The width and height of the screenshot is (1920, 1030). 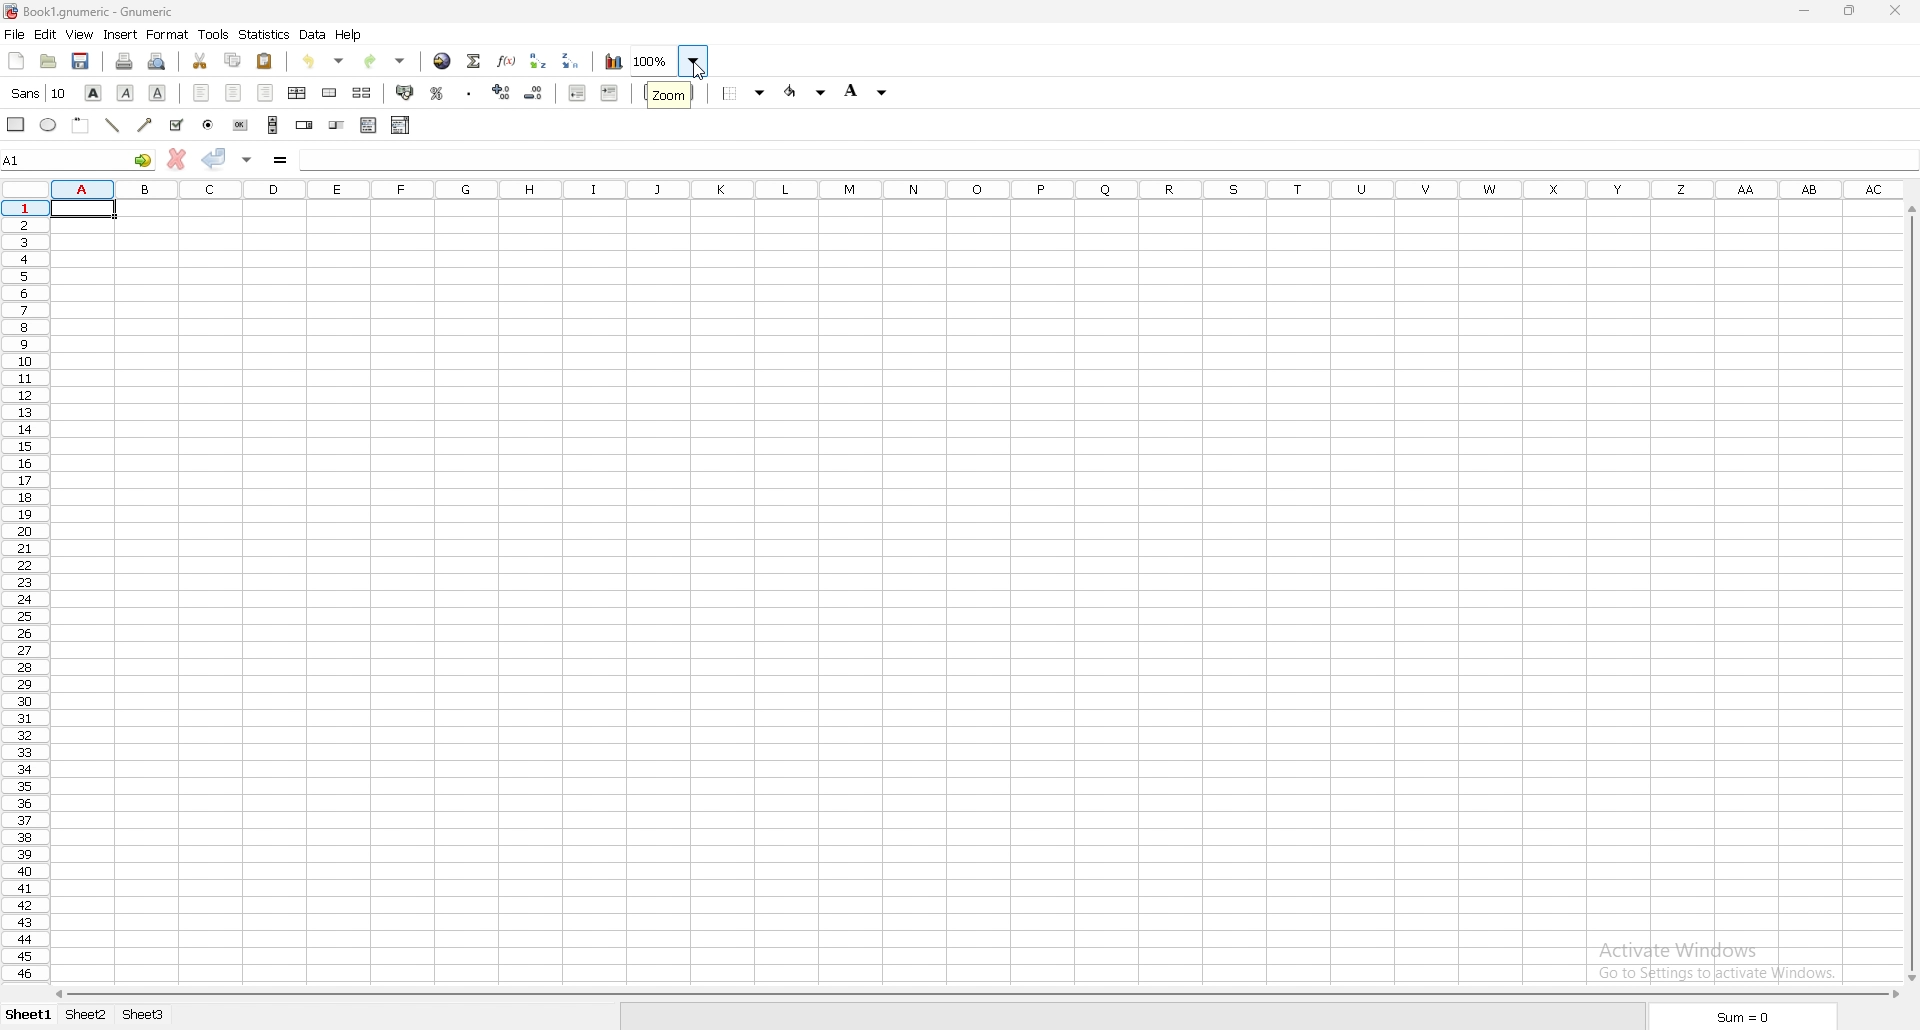 What do you see at coordinates (81, 60) in the screenshot?
I see `save` at bounding box center [81, 60].